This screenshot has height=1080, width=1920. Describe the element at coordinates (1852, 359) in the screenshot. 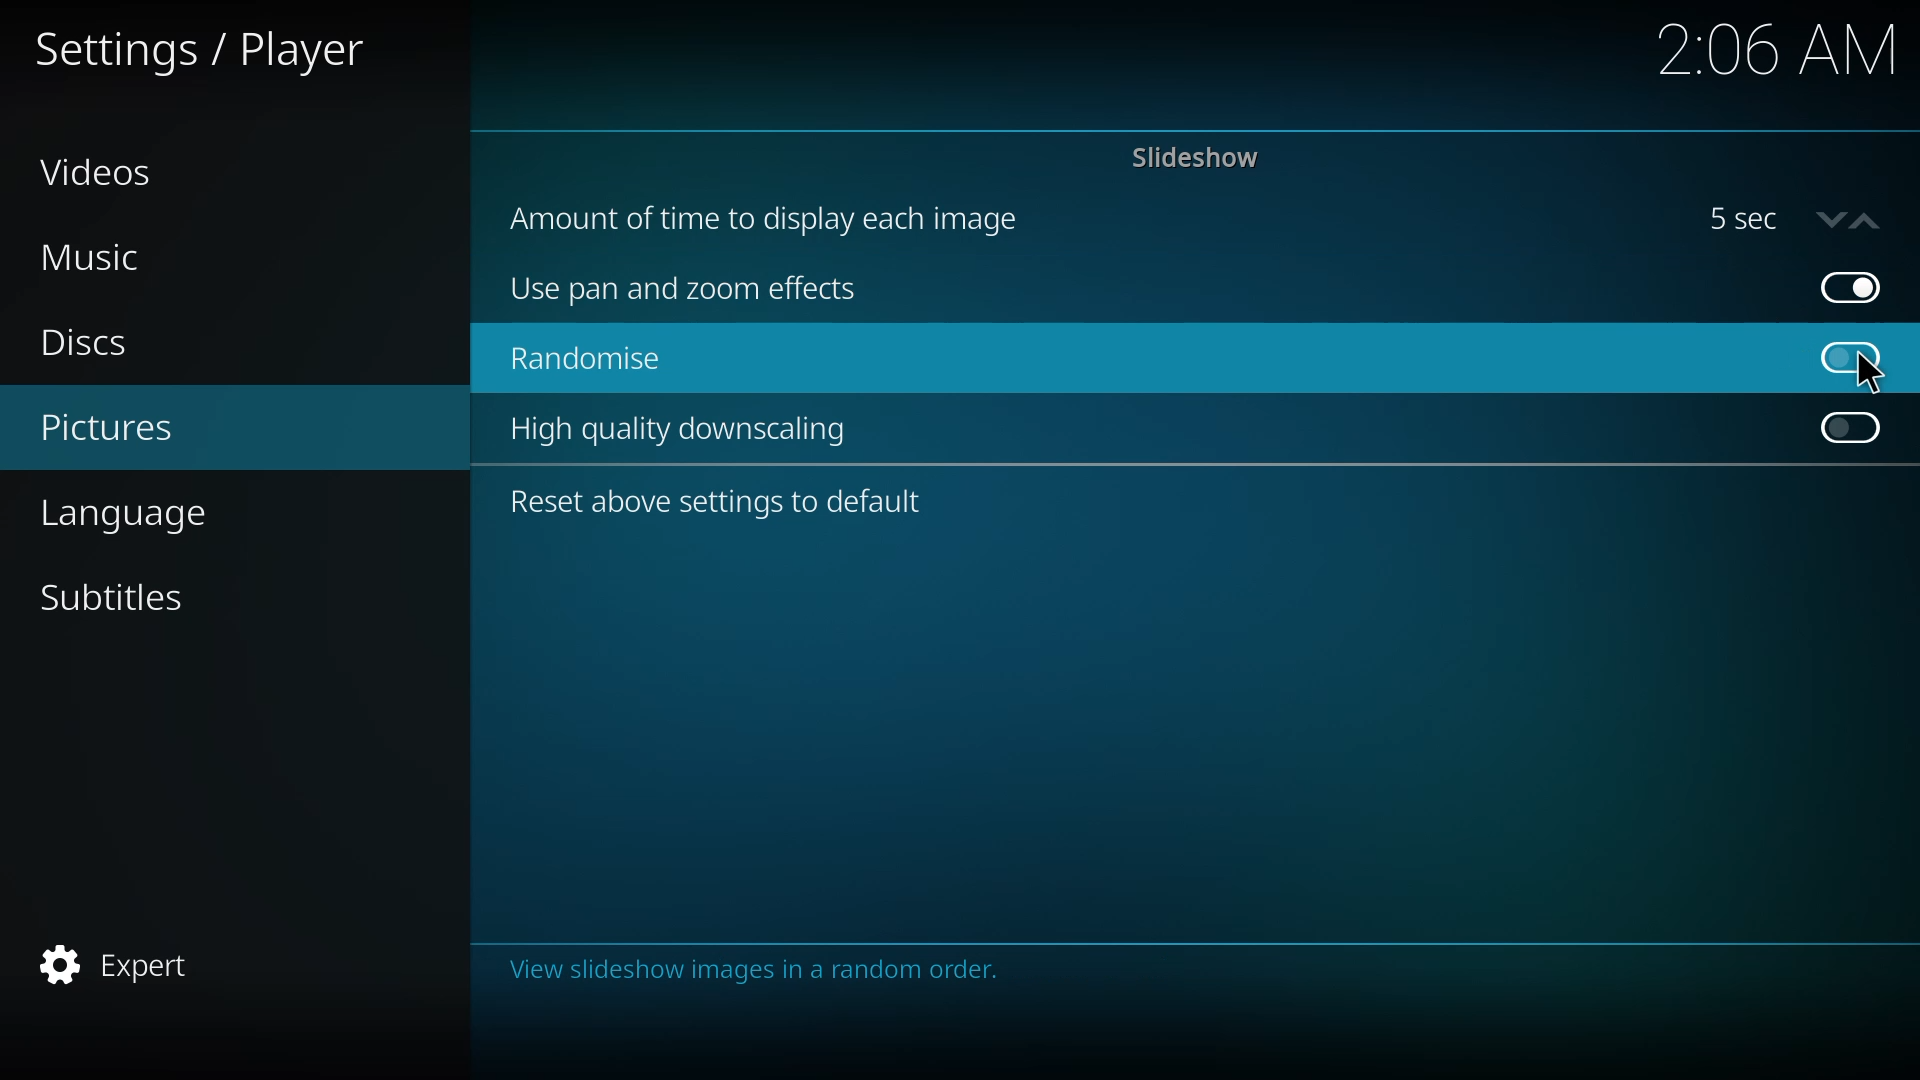

I see `click to enable` at that location.